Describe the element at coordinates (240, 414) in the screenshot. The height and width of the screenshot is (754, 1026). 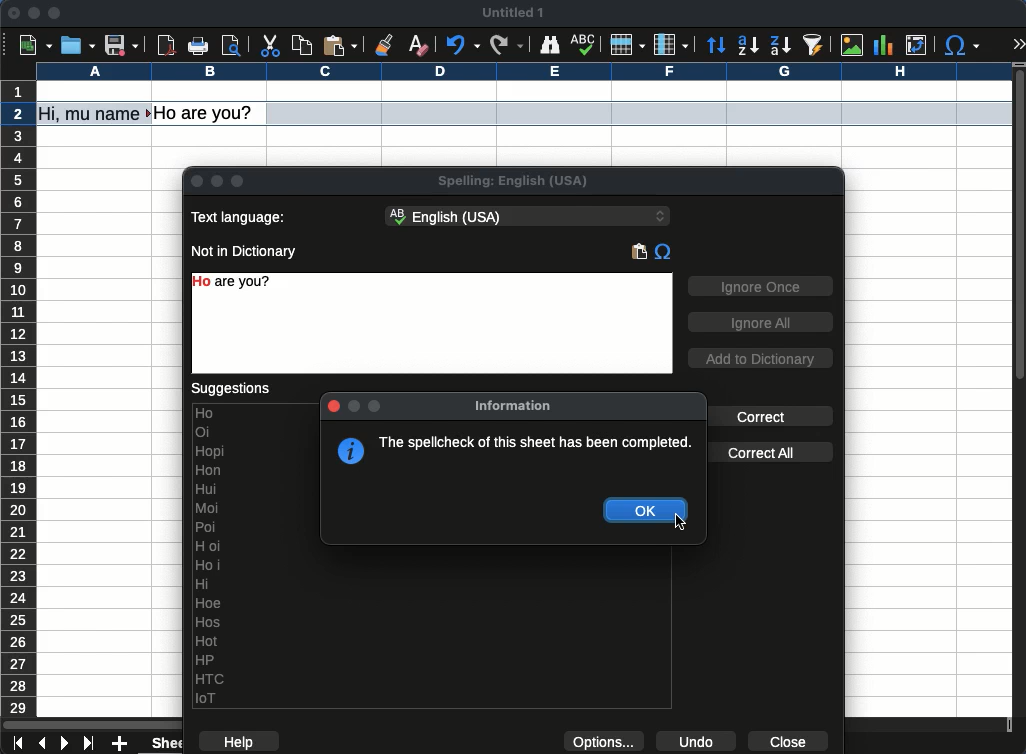
I see `Ho` at that location.